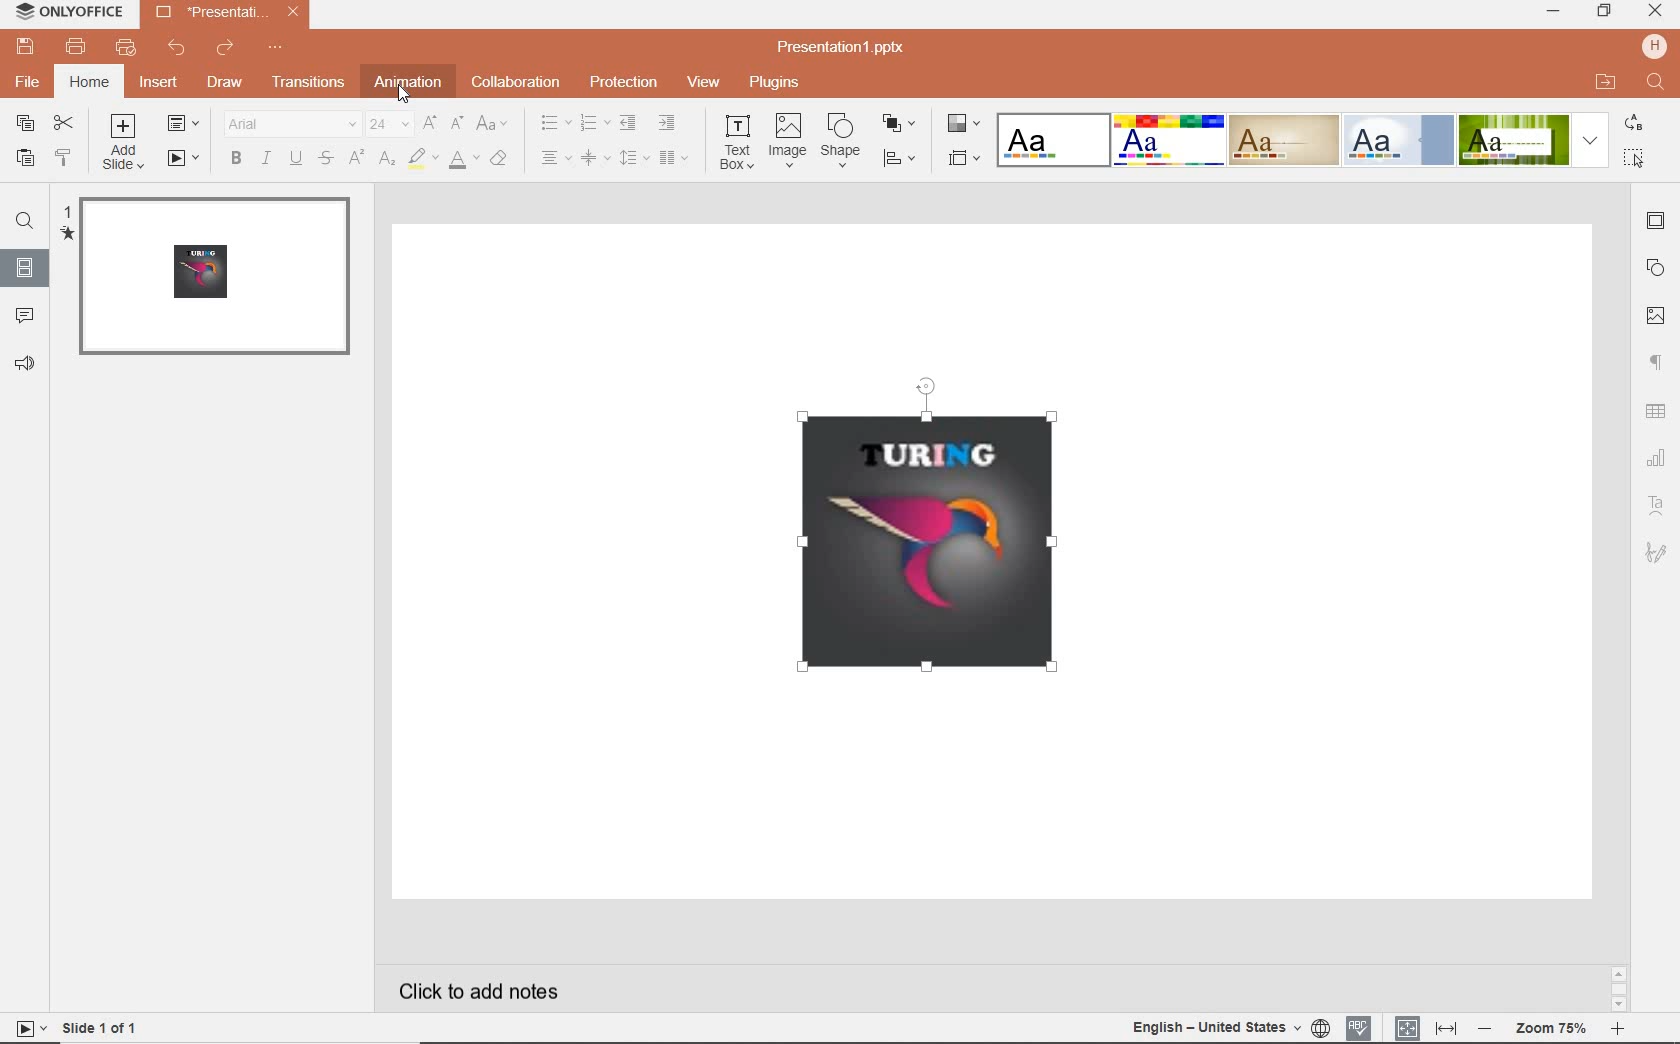 The image size is (1680, 1044). Describe the element at coordinates (902, 160) in the screenshot. I see `align shape` at that location.